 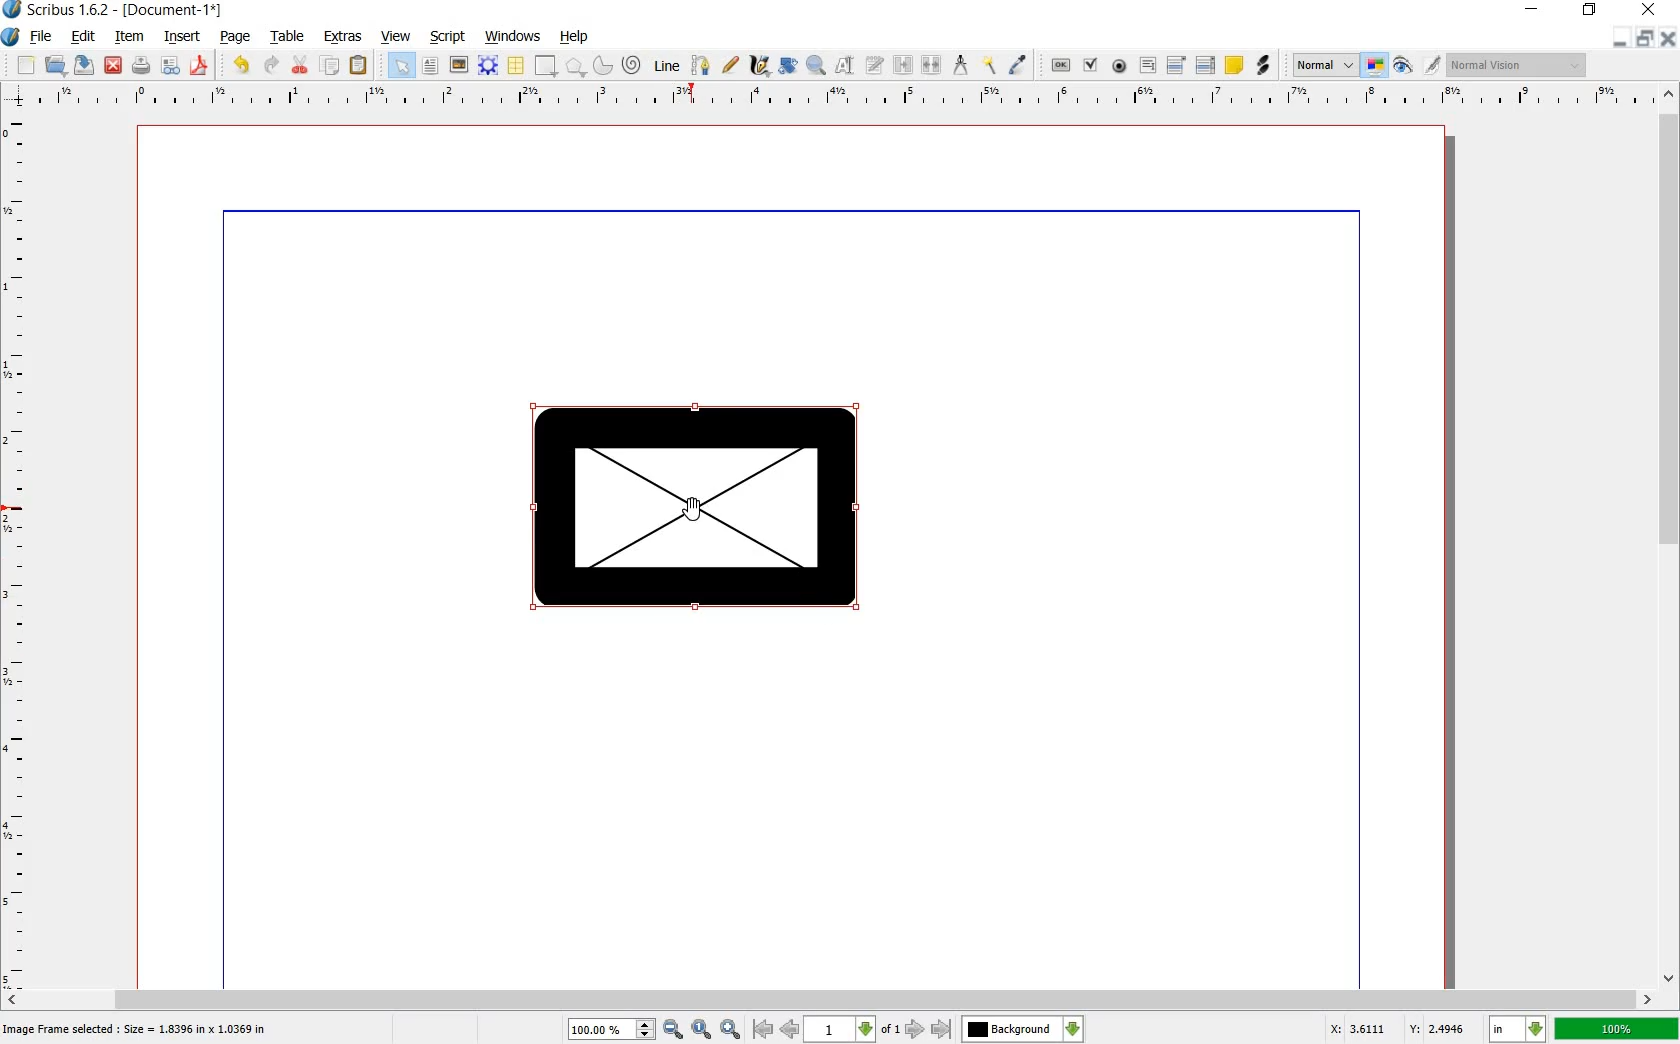 What do you see at coordinates (1375, 66) in the screenshot?
I see `toggle color management system` at bounding box center [1375, 66].